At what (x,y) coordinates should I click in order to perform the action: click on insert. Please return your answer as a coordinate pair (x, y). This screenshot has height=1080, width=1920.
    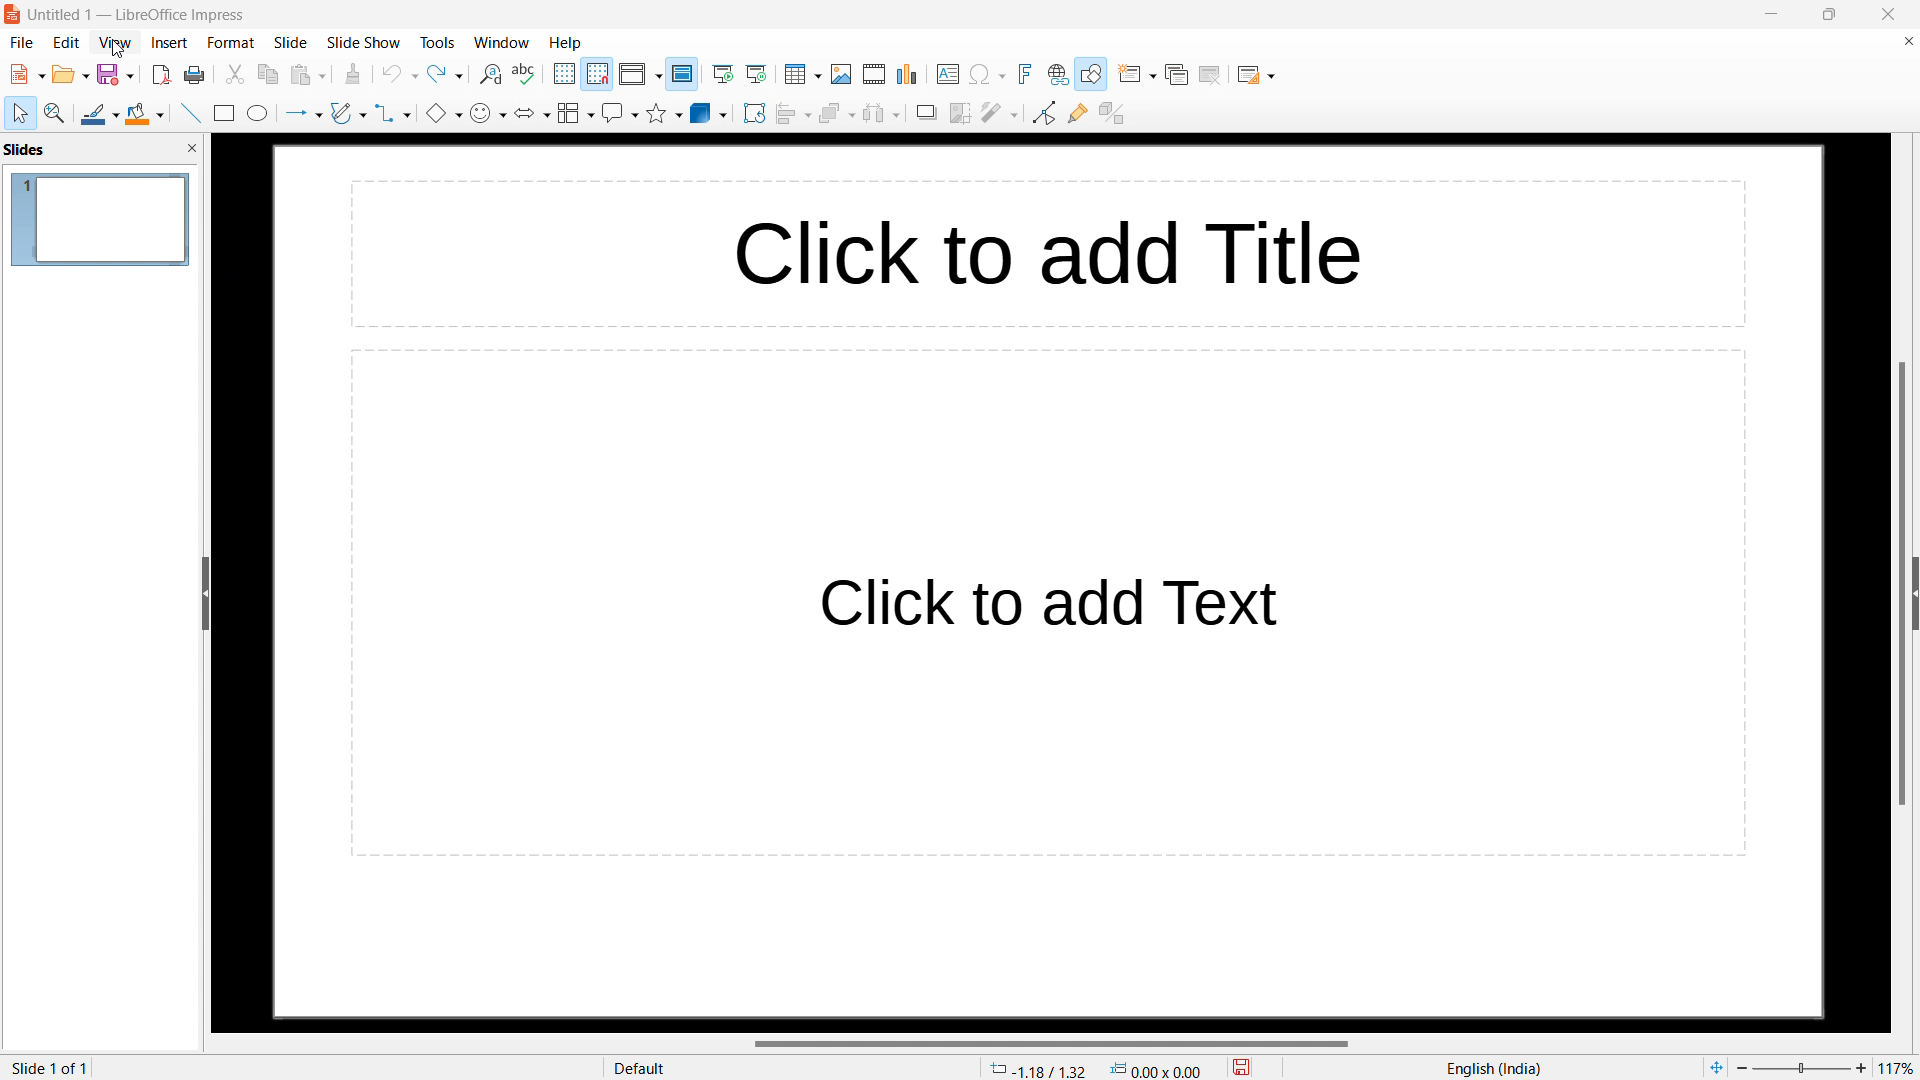
    Looking at the image, I should click on (170, 42).